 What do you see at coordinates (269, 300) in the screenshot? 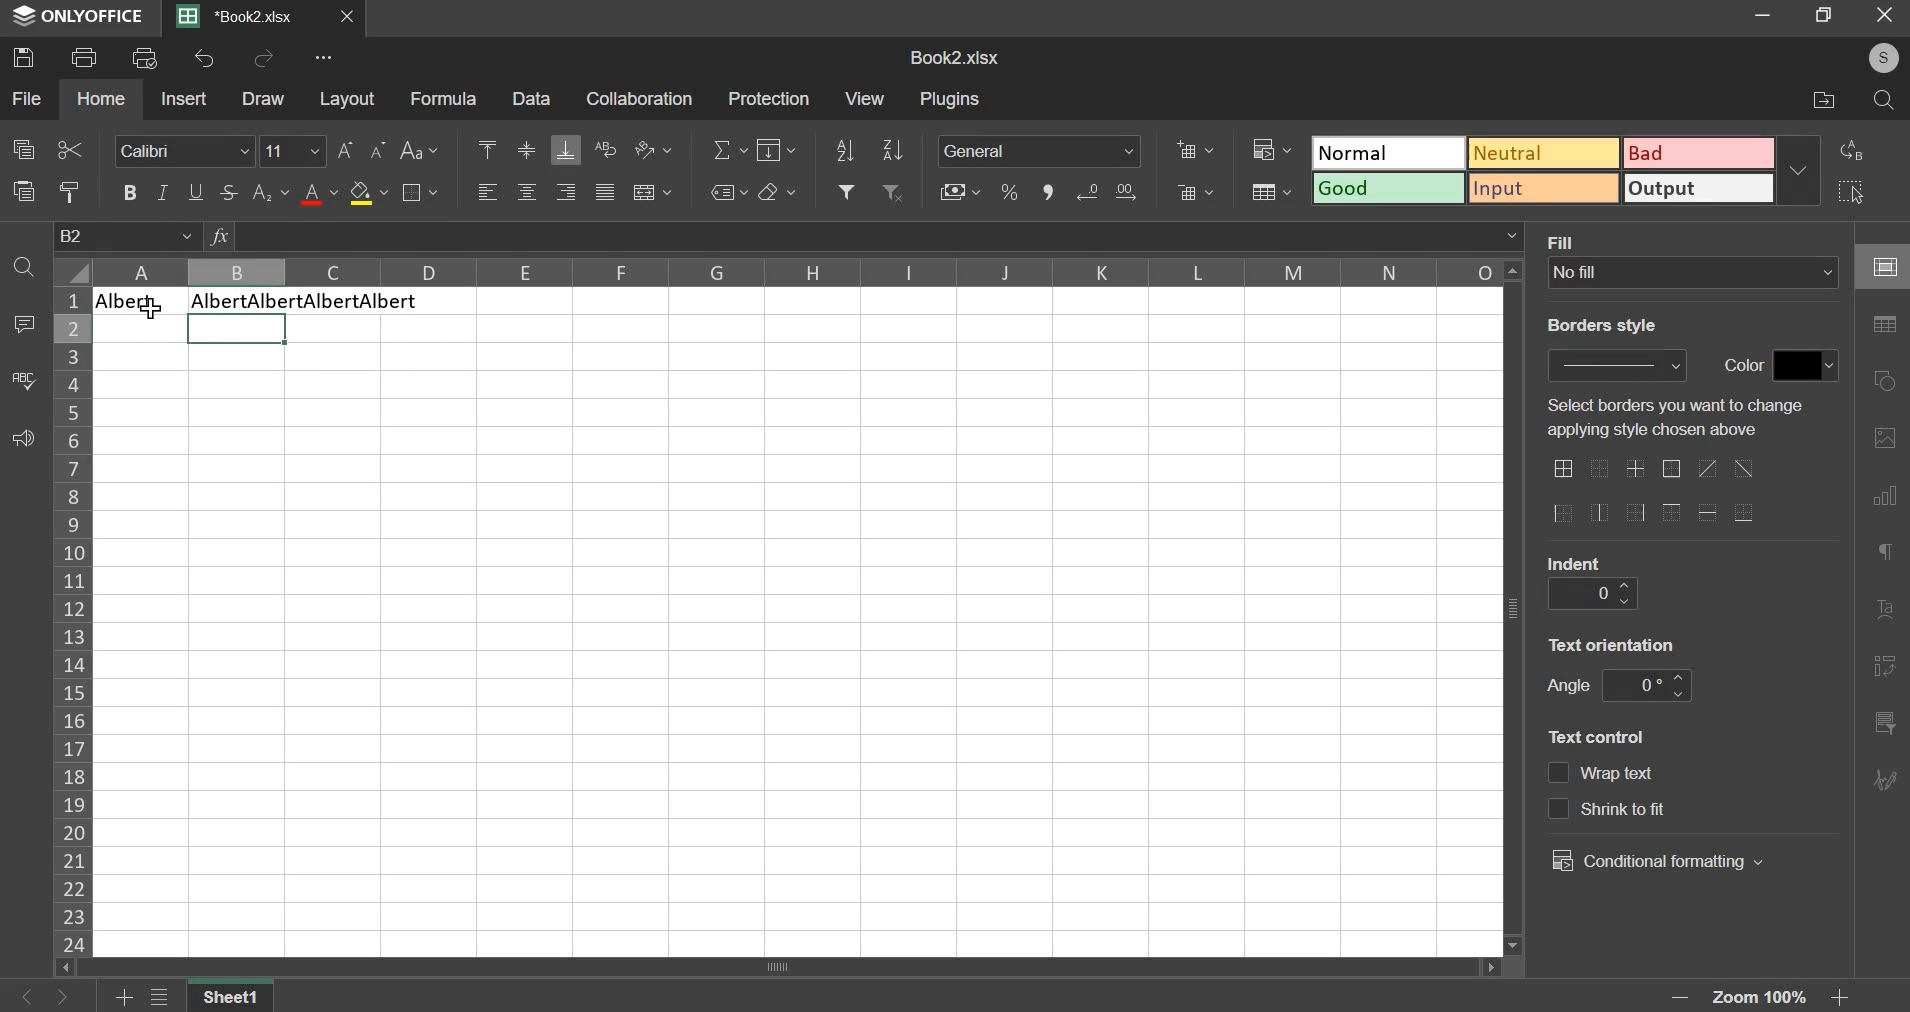
I see `Text` at bounding box center [269, 300].